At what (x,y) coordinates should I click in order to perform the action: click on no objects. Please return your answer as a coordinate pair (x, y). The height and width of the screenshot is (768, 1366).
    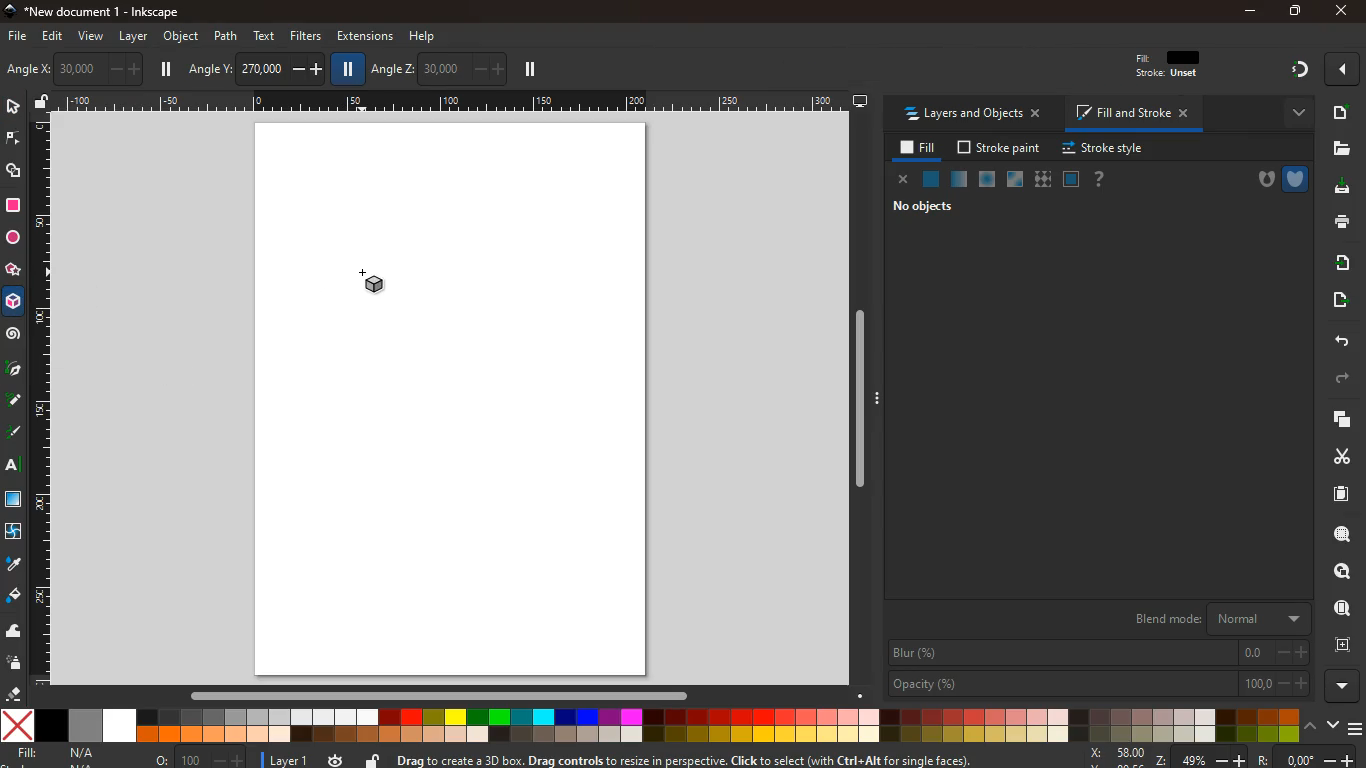
    Looking at the image, I should click on (925, 209).